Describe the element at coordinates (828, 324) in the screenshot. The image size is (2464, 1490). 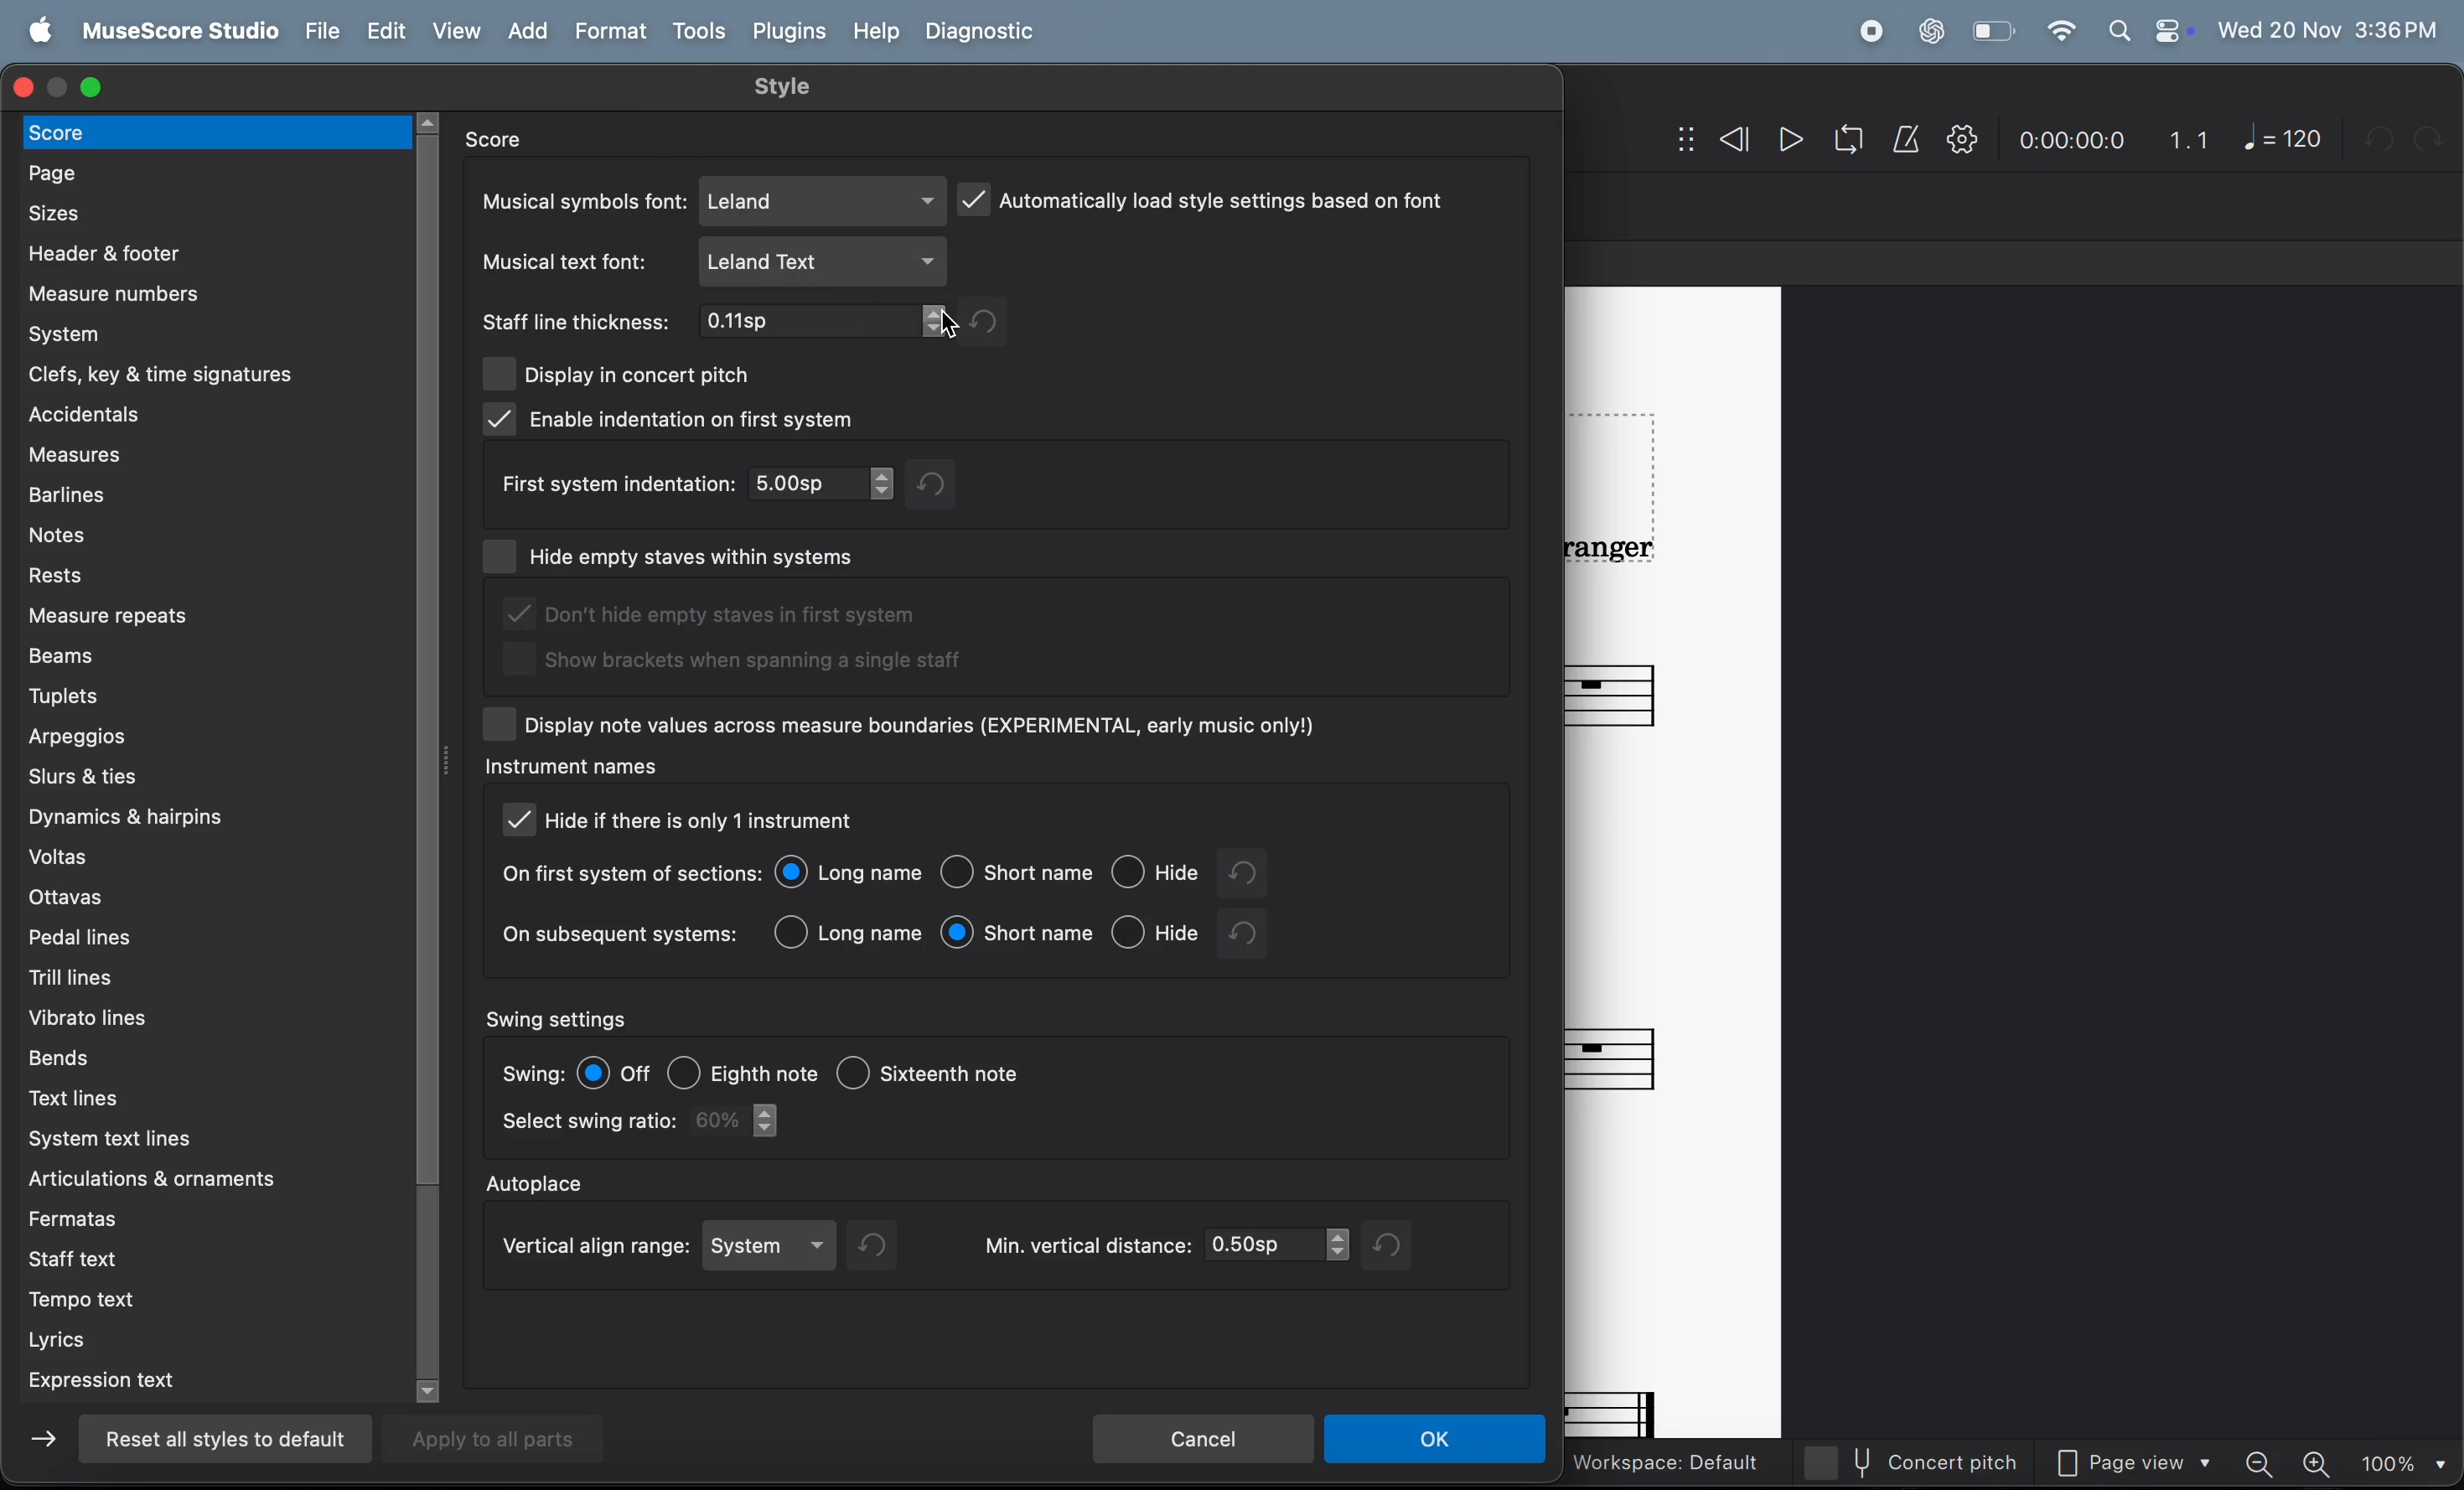
I see `0,11 tp` at that location.